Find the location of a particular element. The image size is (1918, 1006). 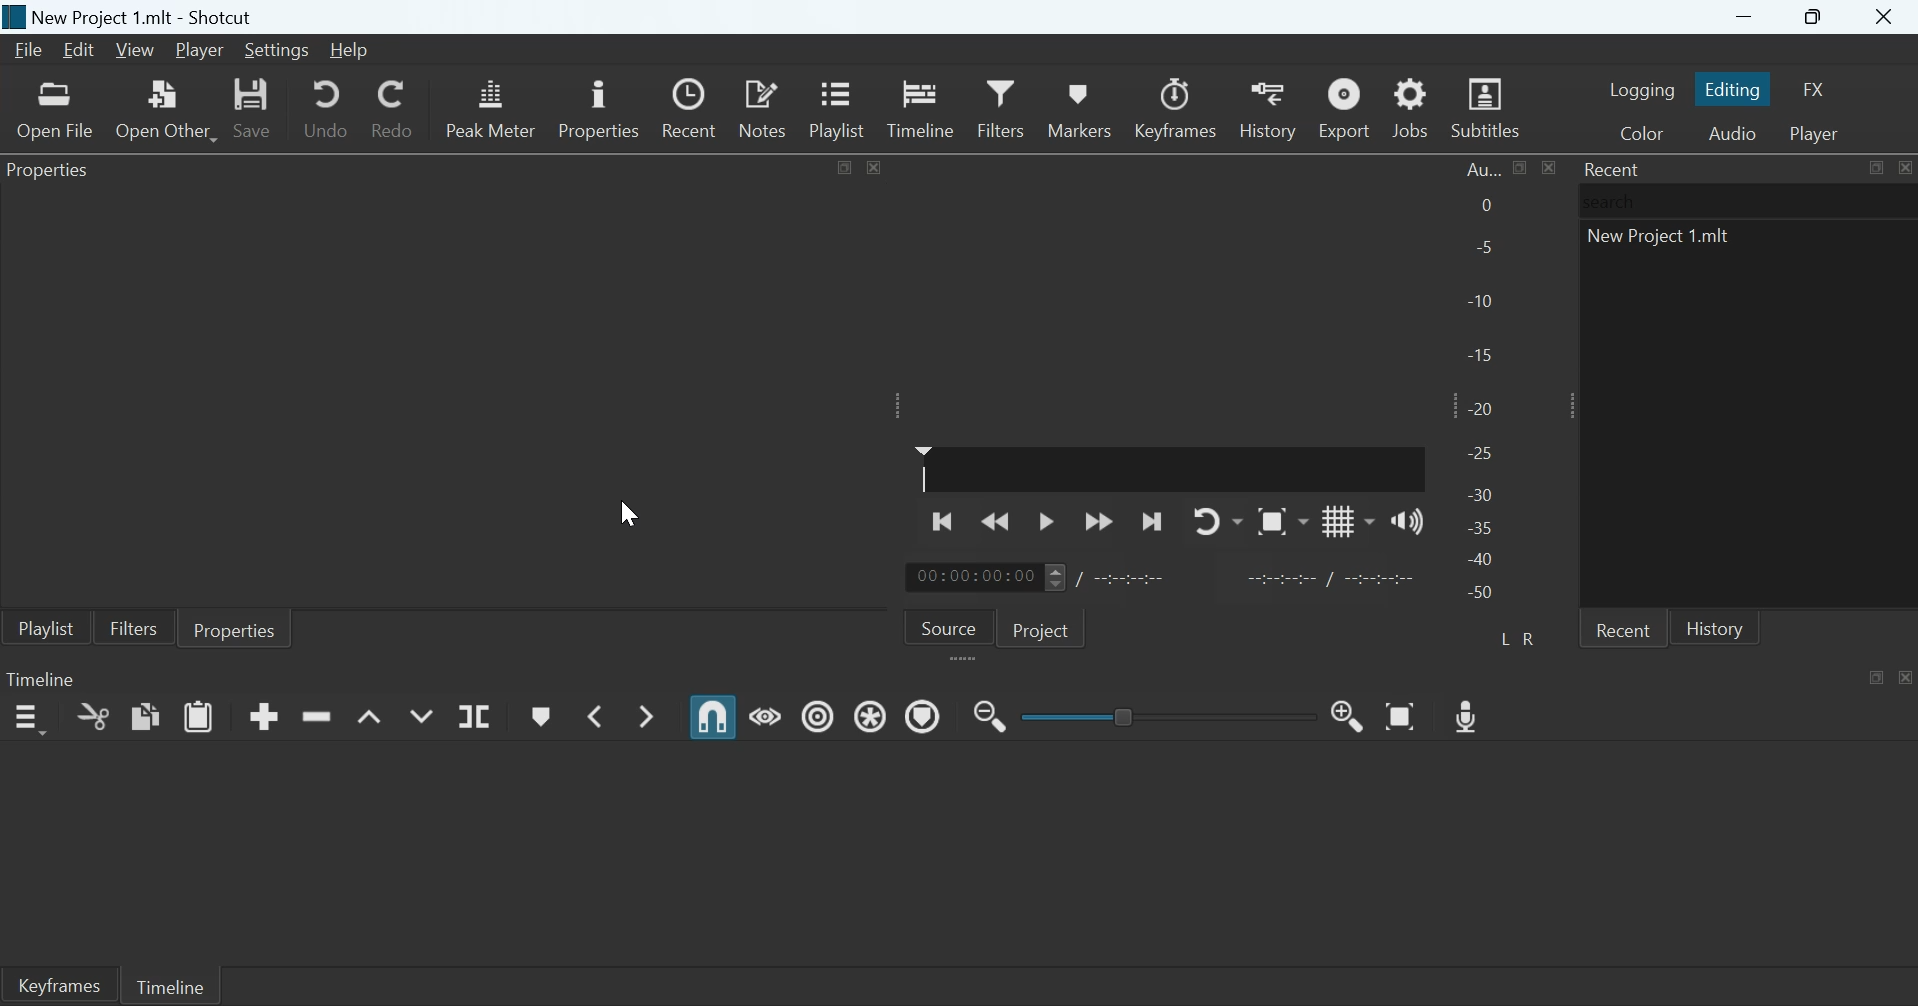

New Project 1.mlt - Shotcut is located at coordinates (145, 17).